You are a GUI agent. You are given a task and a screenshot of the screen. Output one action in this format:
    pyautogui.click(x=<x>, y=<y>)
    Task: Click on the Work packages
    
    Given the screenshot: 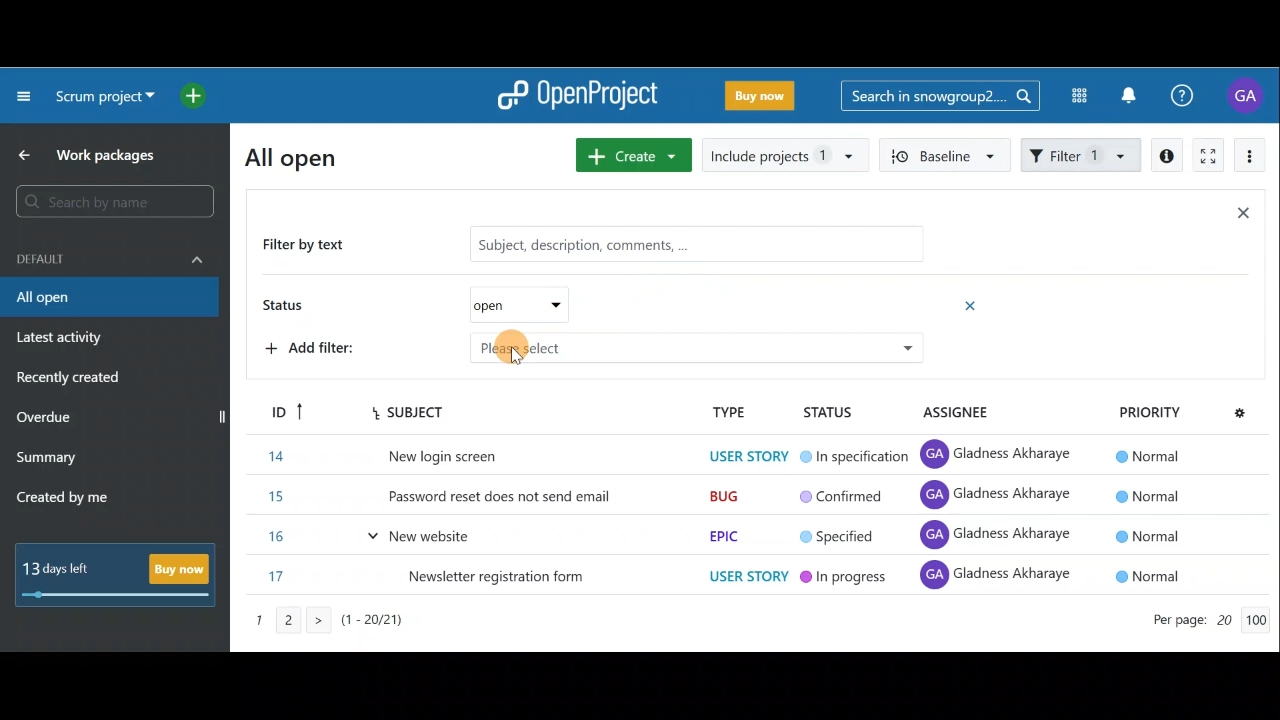 What is the action you would take?
    pyautogui.click(x=91, y=155)
    